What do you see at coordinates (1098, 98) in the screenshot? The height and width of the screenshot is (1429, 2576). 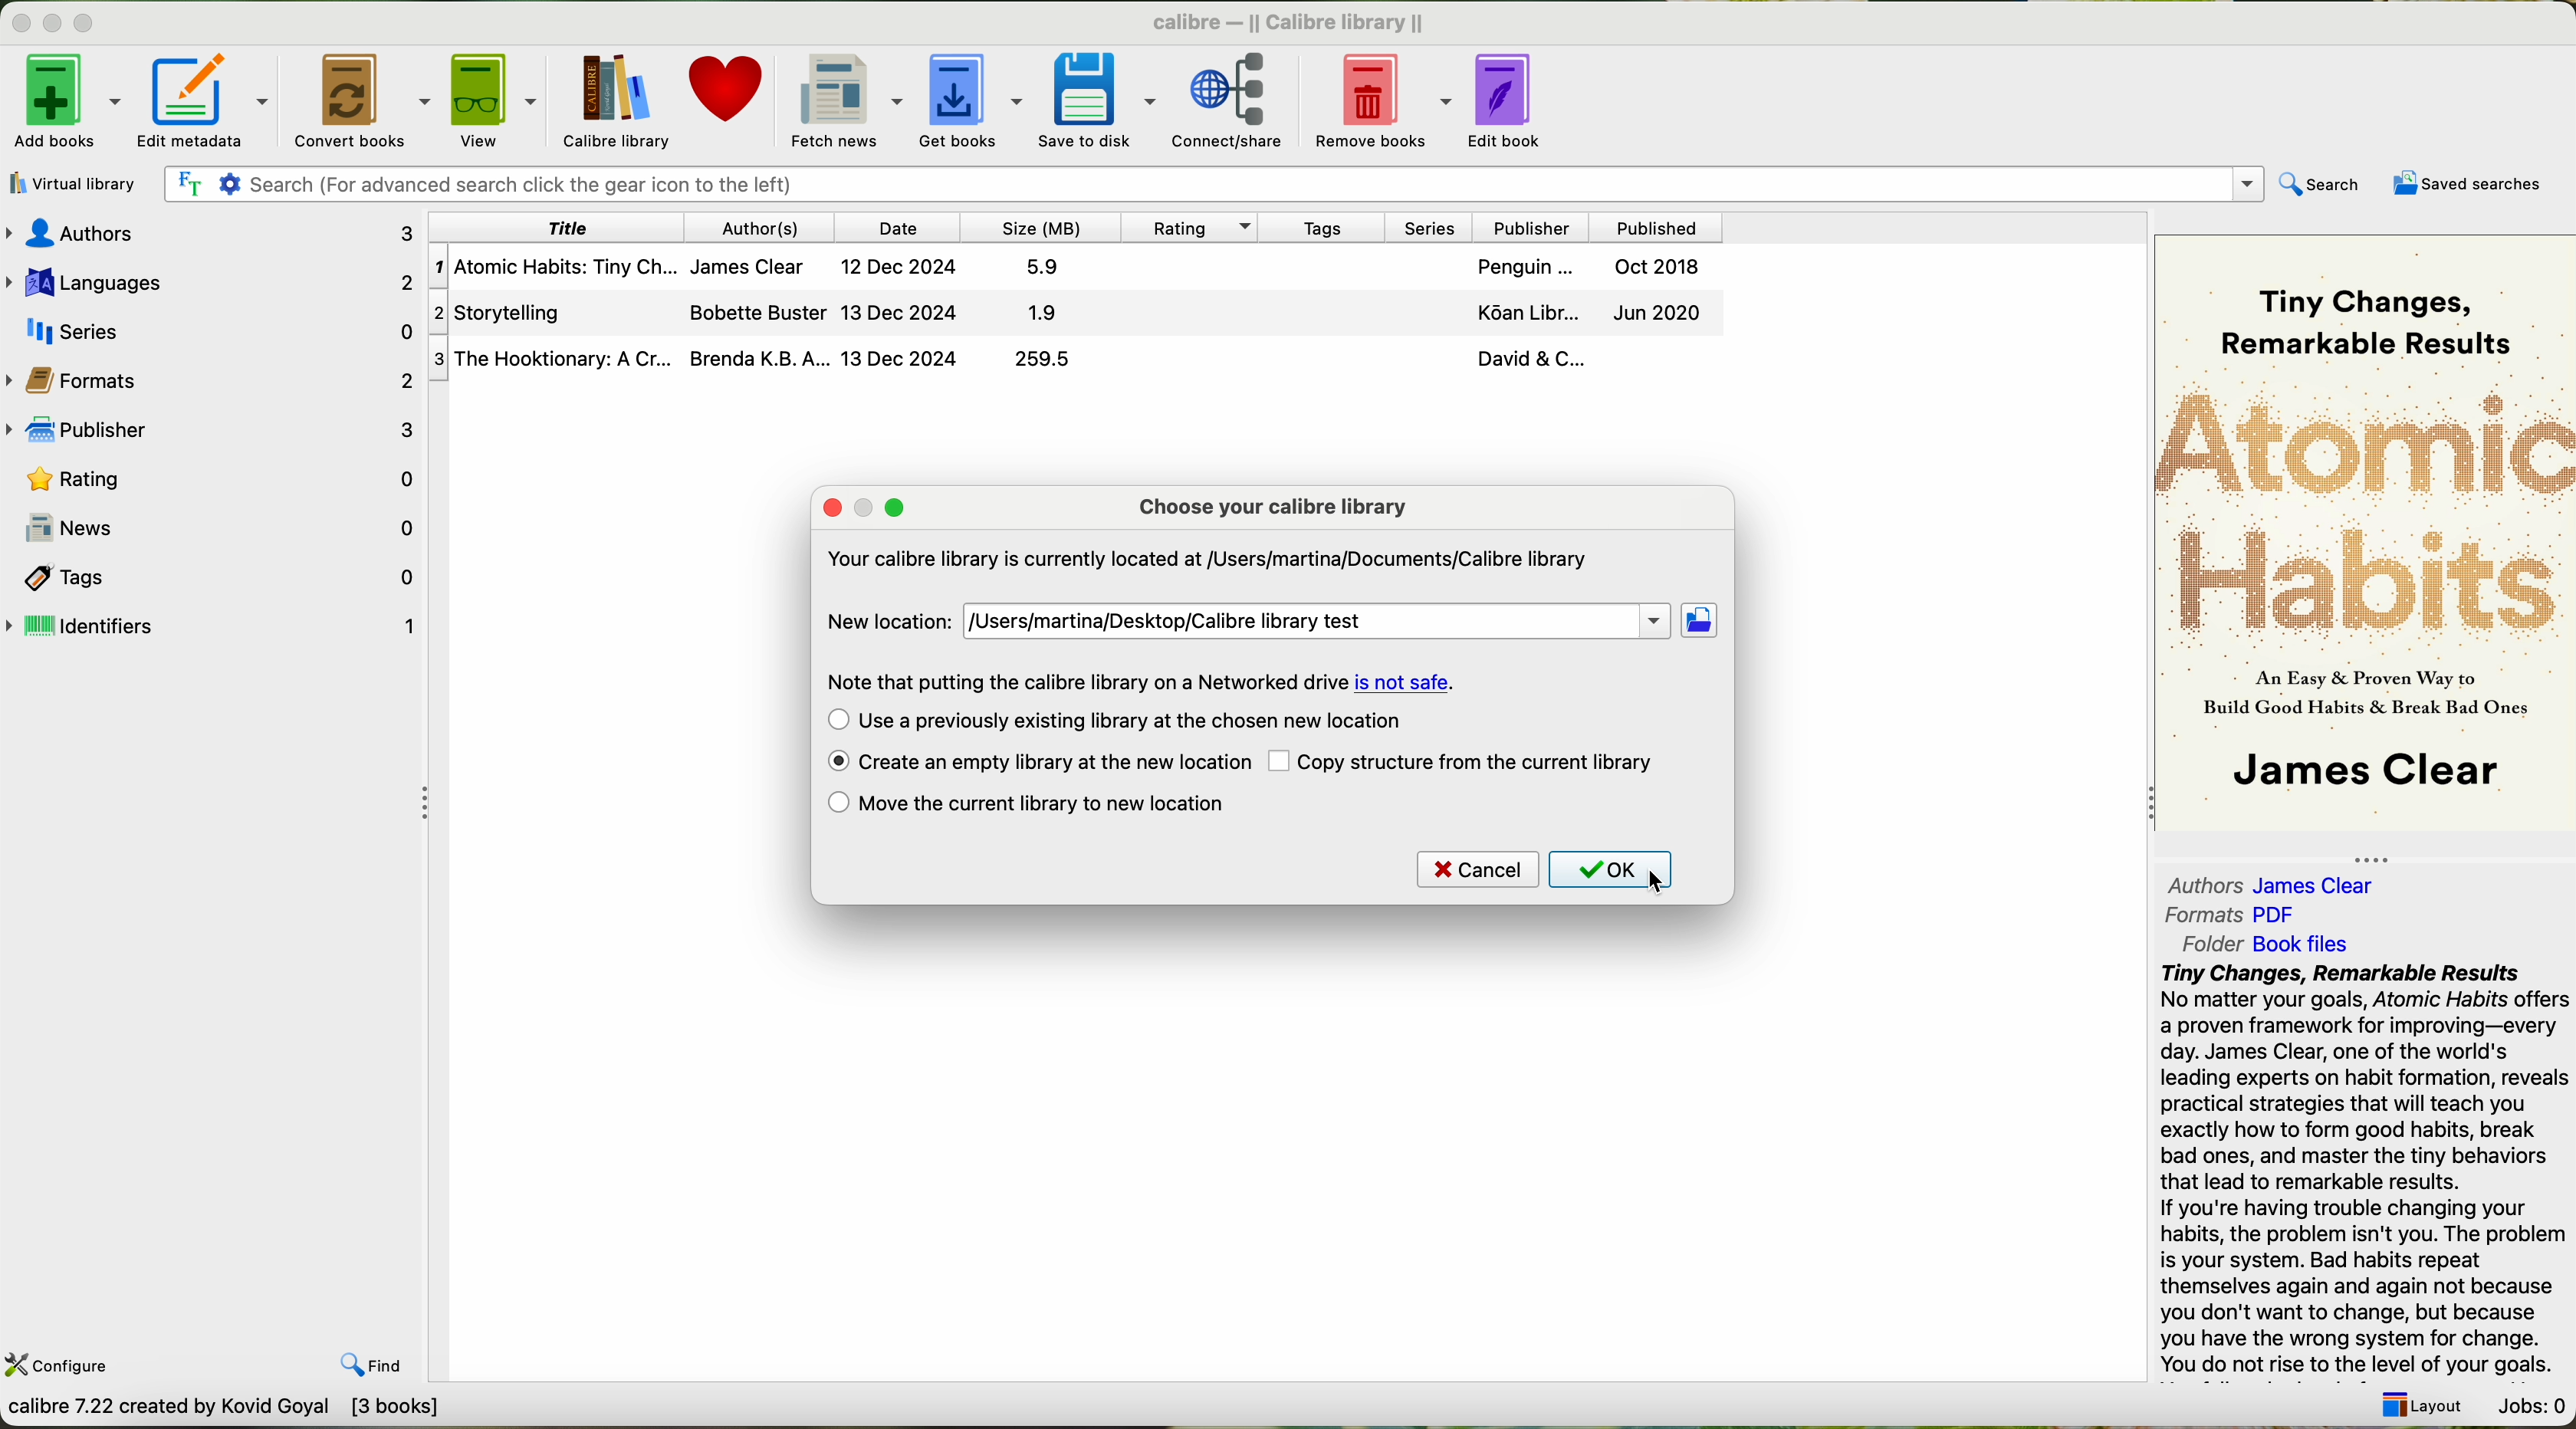 I see `save to disk` at bounding box center [1098, 98].